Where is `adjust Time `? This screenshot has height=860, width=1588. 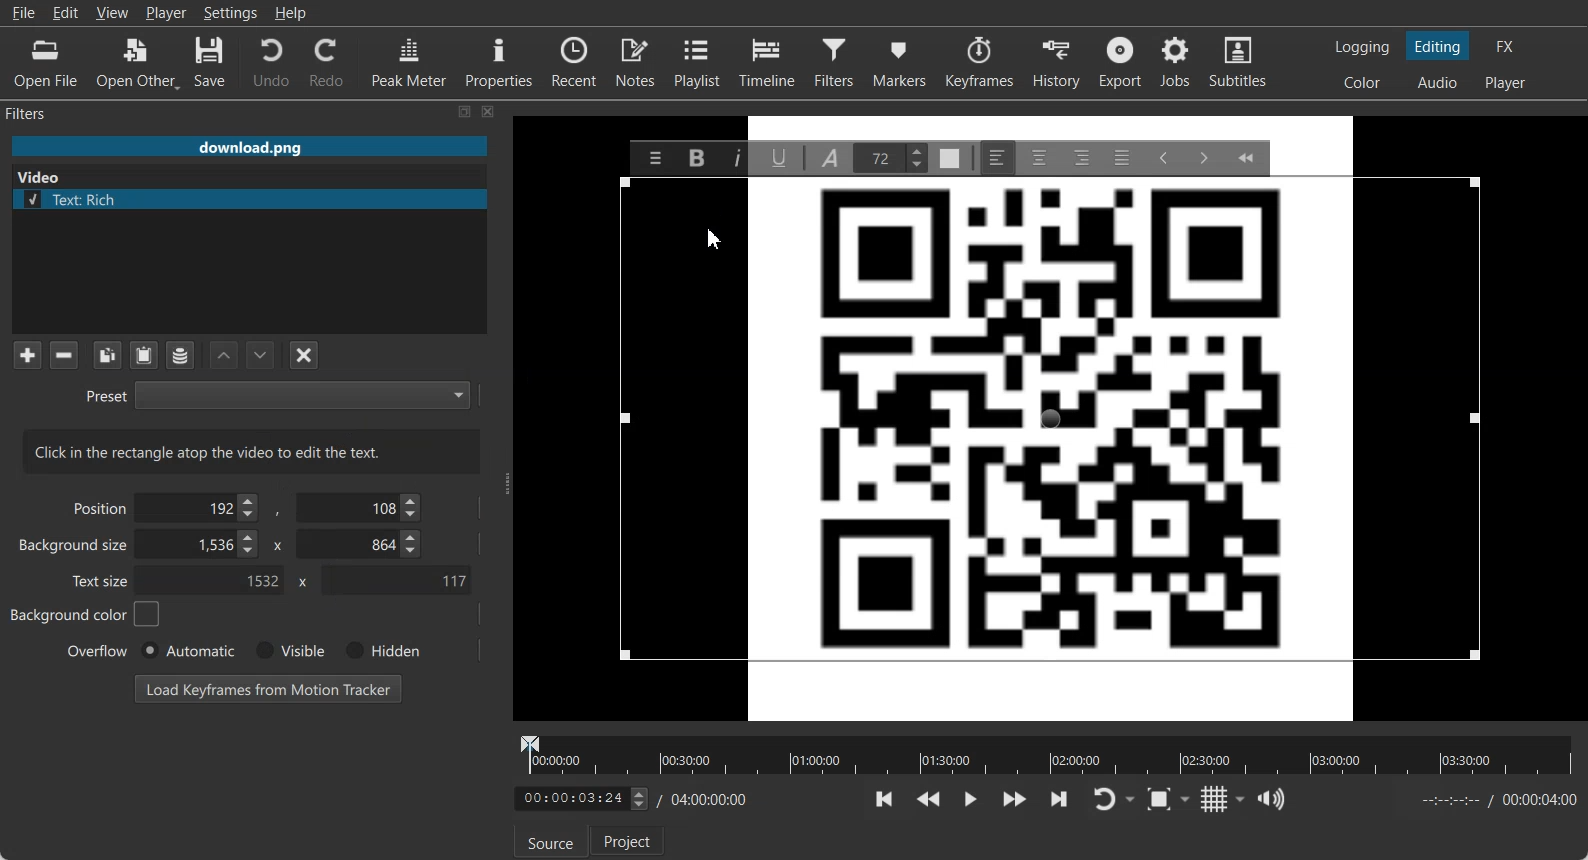
adjust Time  is located at coordinates (580, 800).